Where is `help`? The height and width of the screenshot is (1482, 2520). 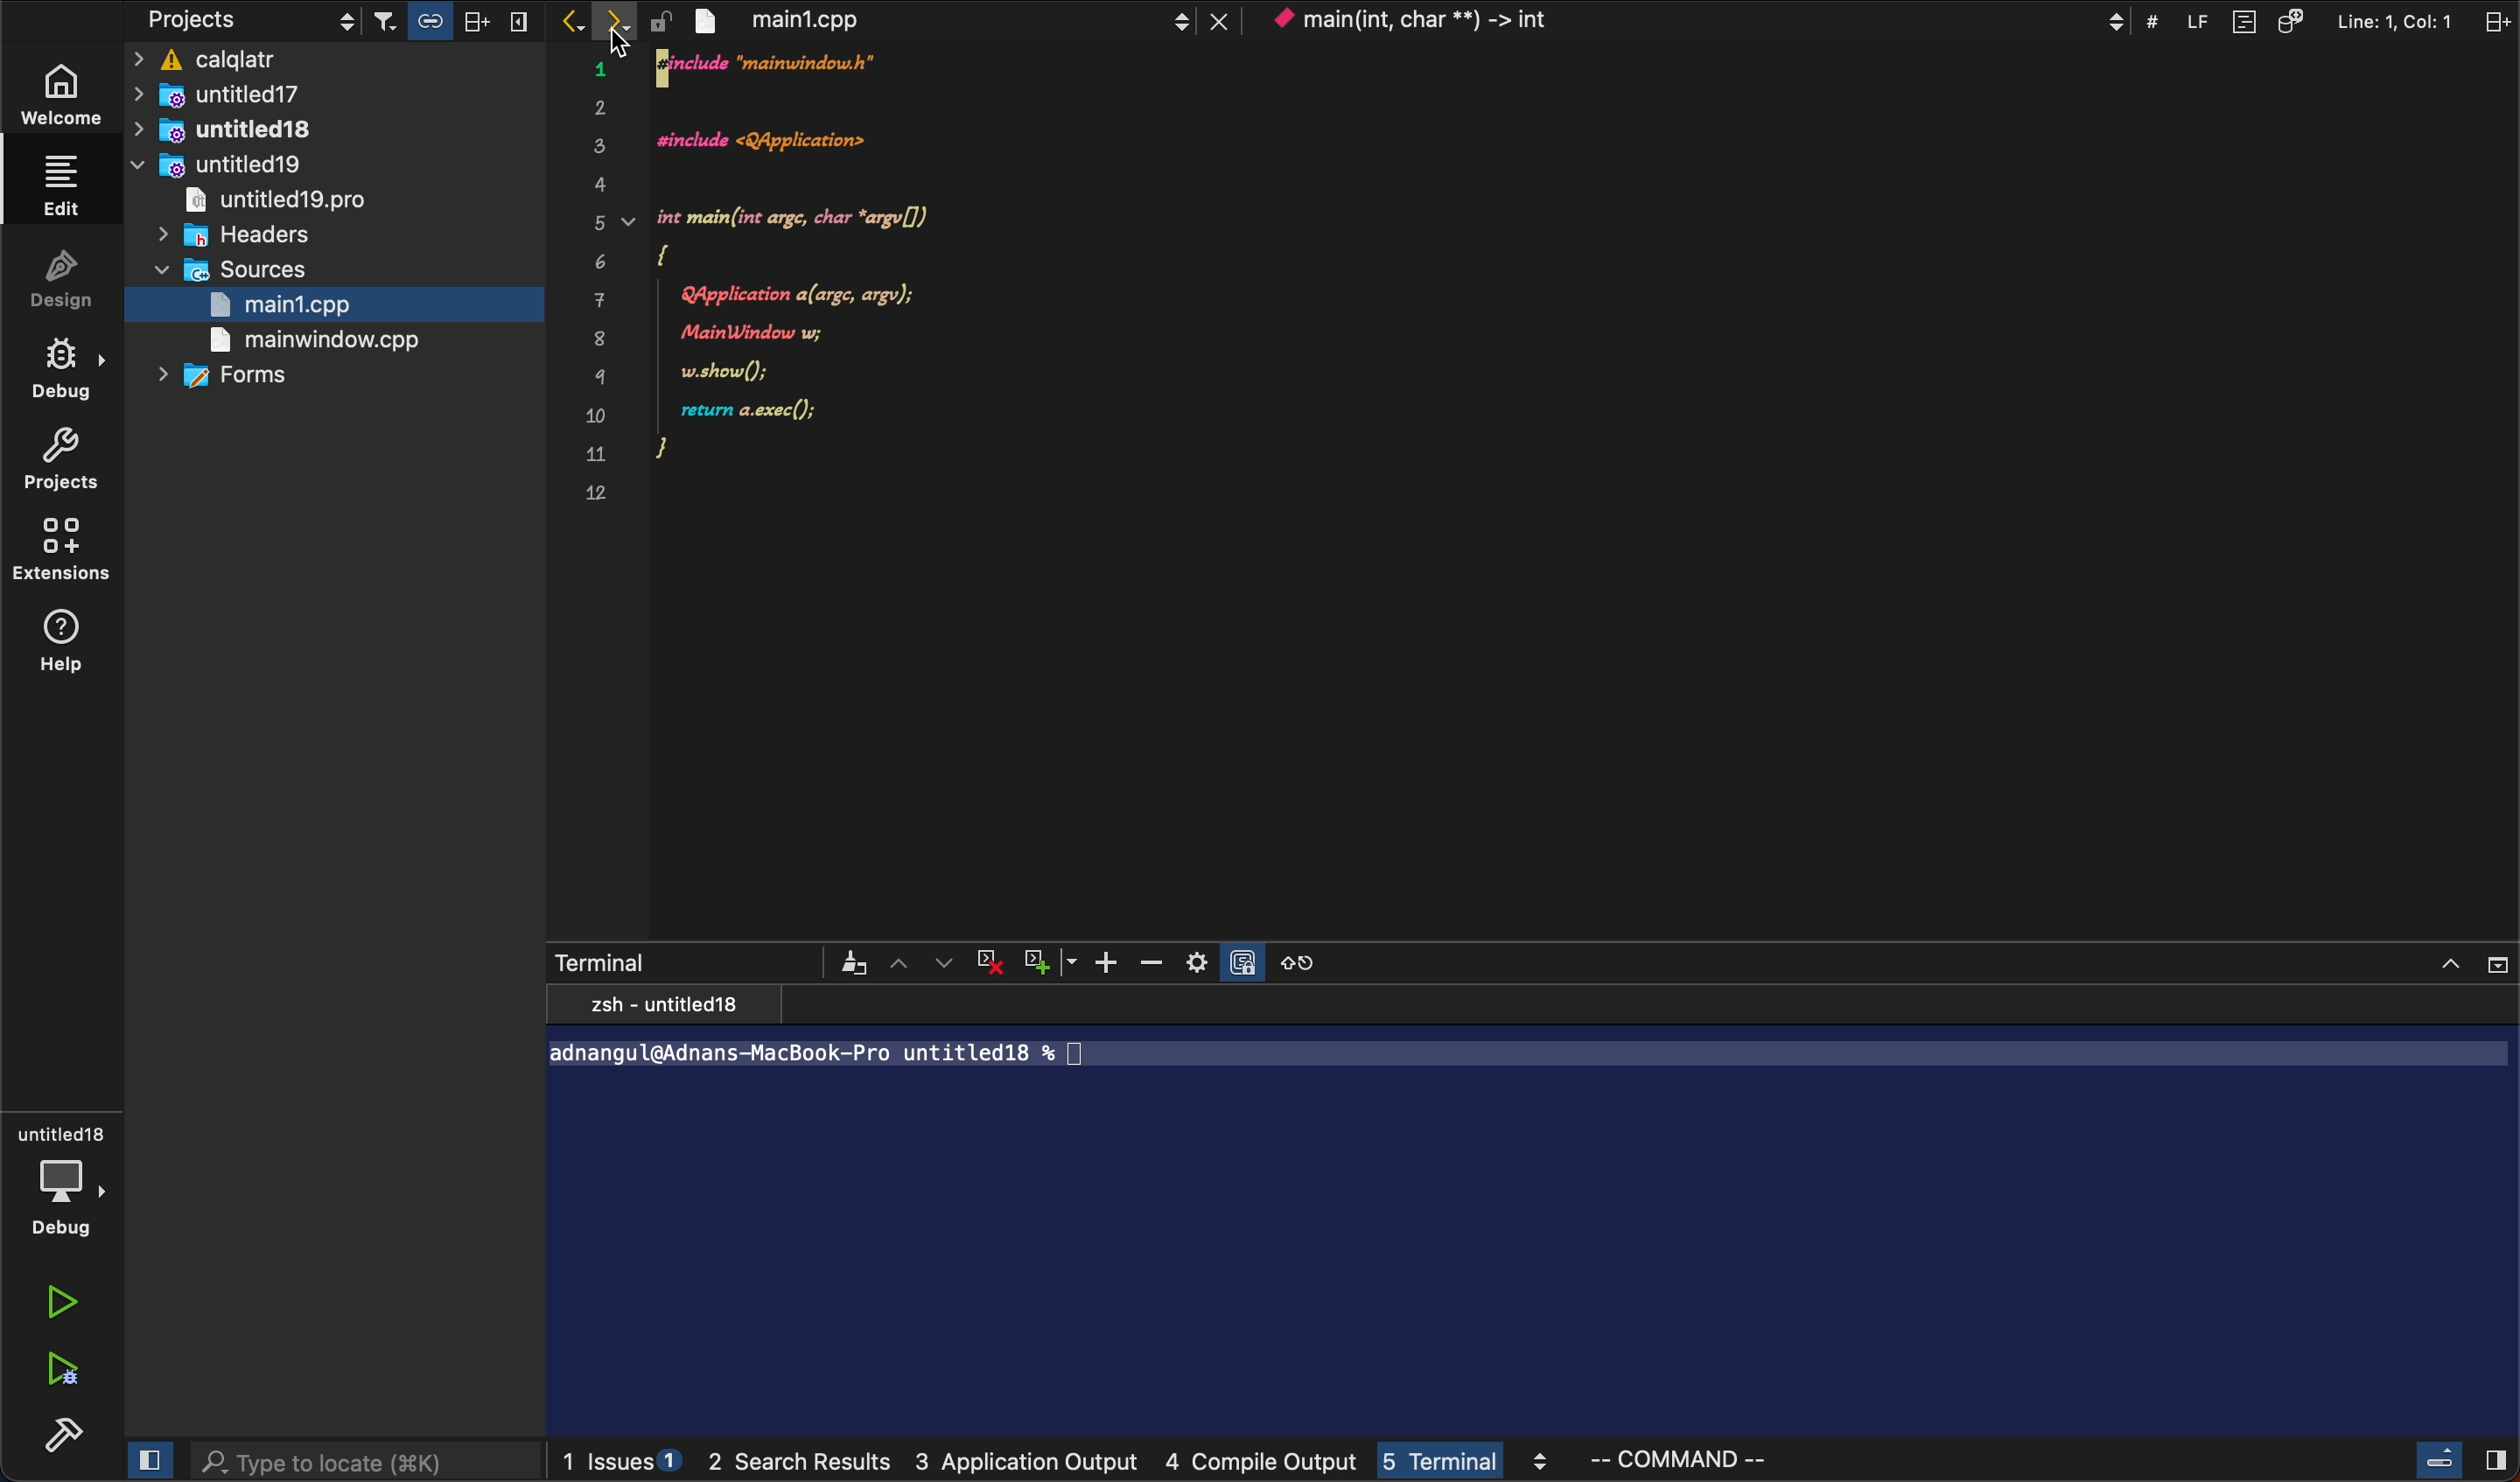
help is located at coordinates (64, 645).